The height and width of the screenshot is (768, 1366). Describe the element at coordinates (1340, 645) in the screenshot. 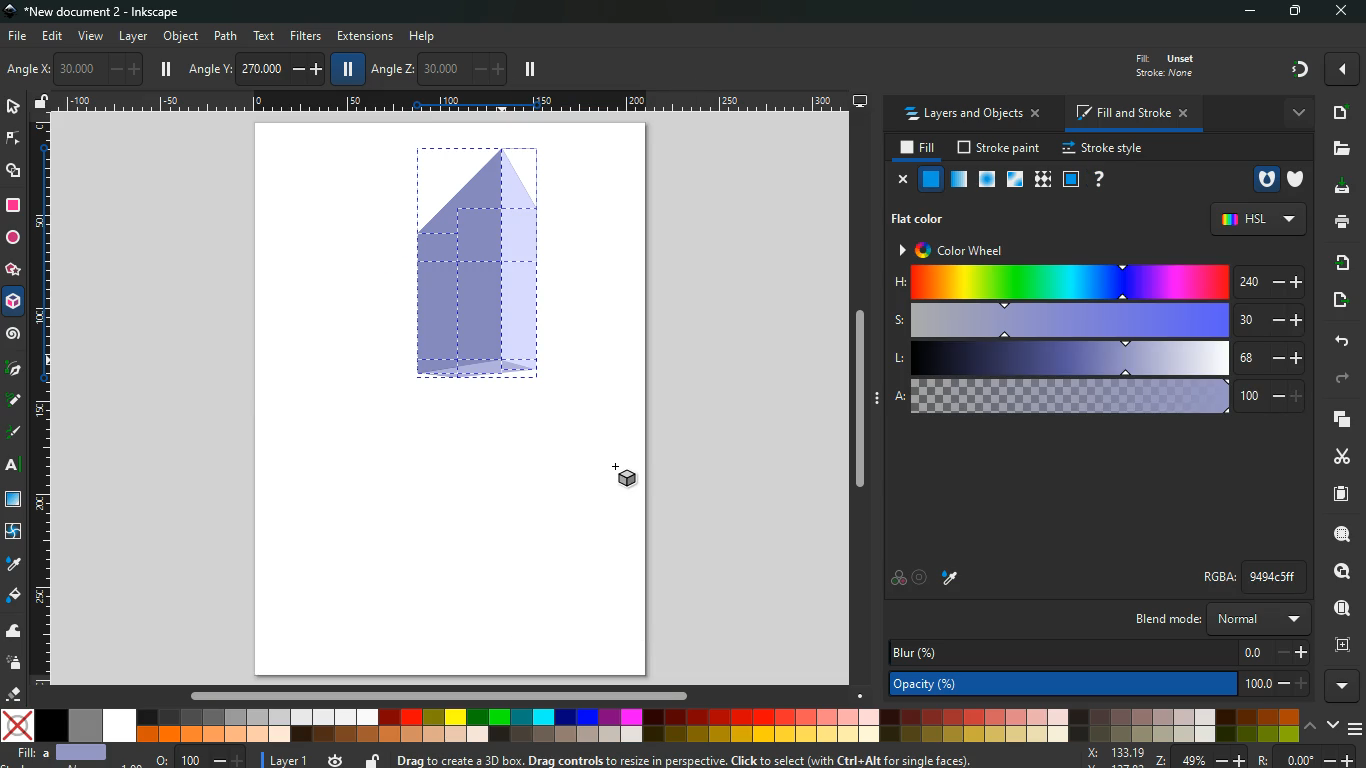

I see `frame` at that location.